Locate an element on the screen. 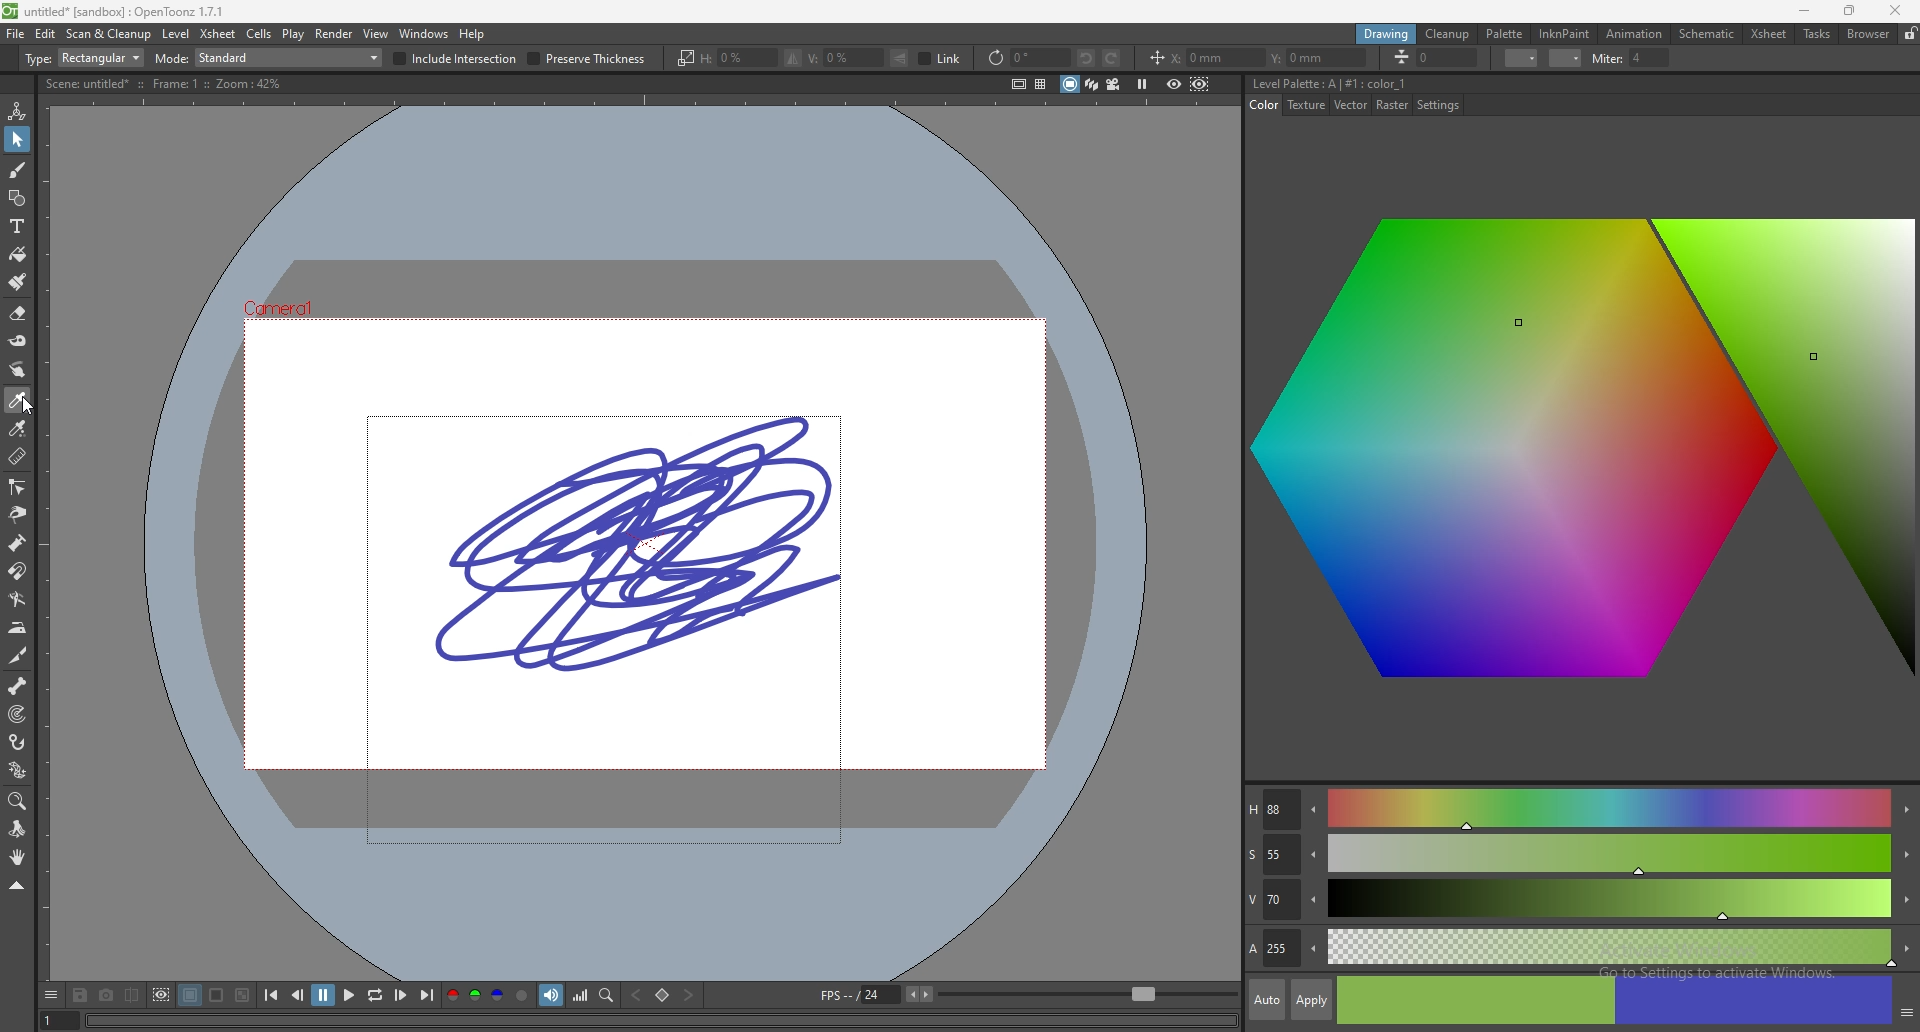 This screenshot has height=1032, width=1920. render is located at coordinates (335, 33).